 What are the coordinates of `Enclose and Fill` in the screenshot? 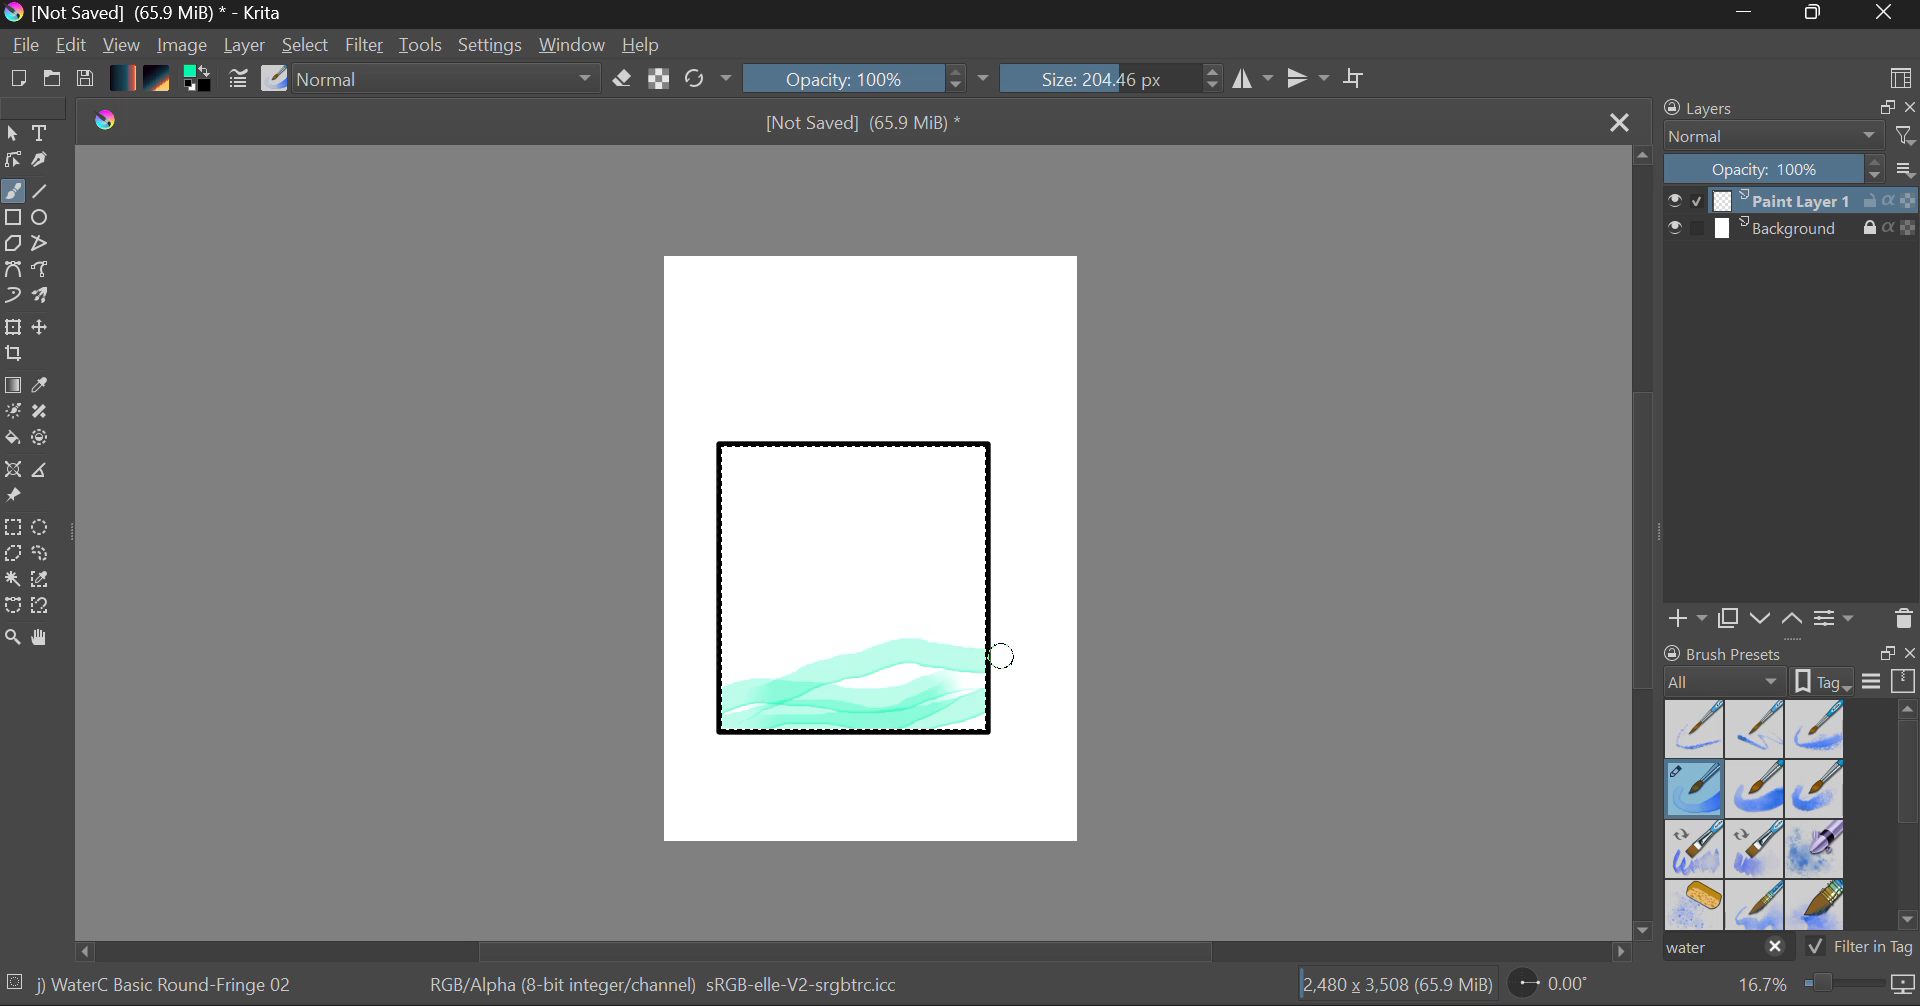 It's located at (44, 440).